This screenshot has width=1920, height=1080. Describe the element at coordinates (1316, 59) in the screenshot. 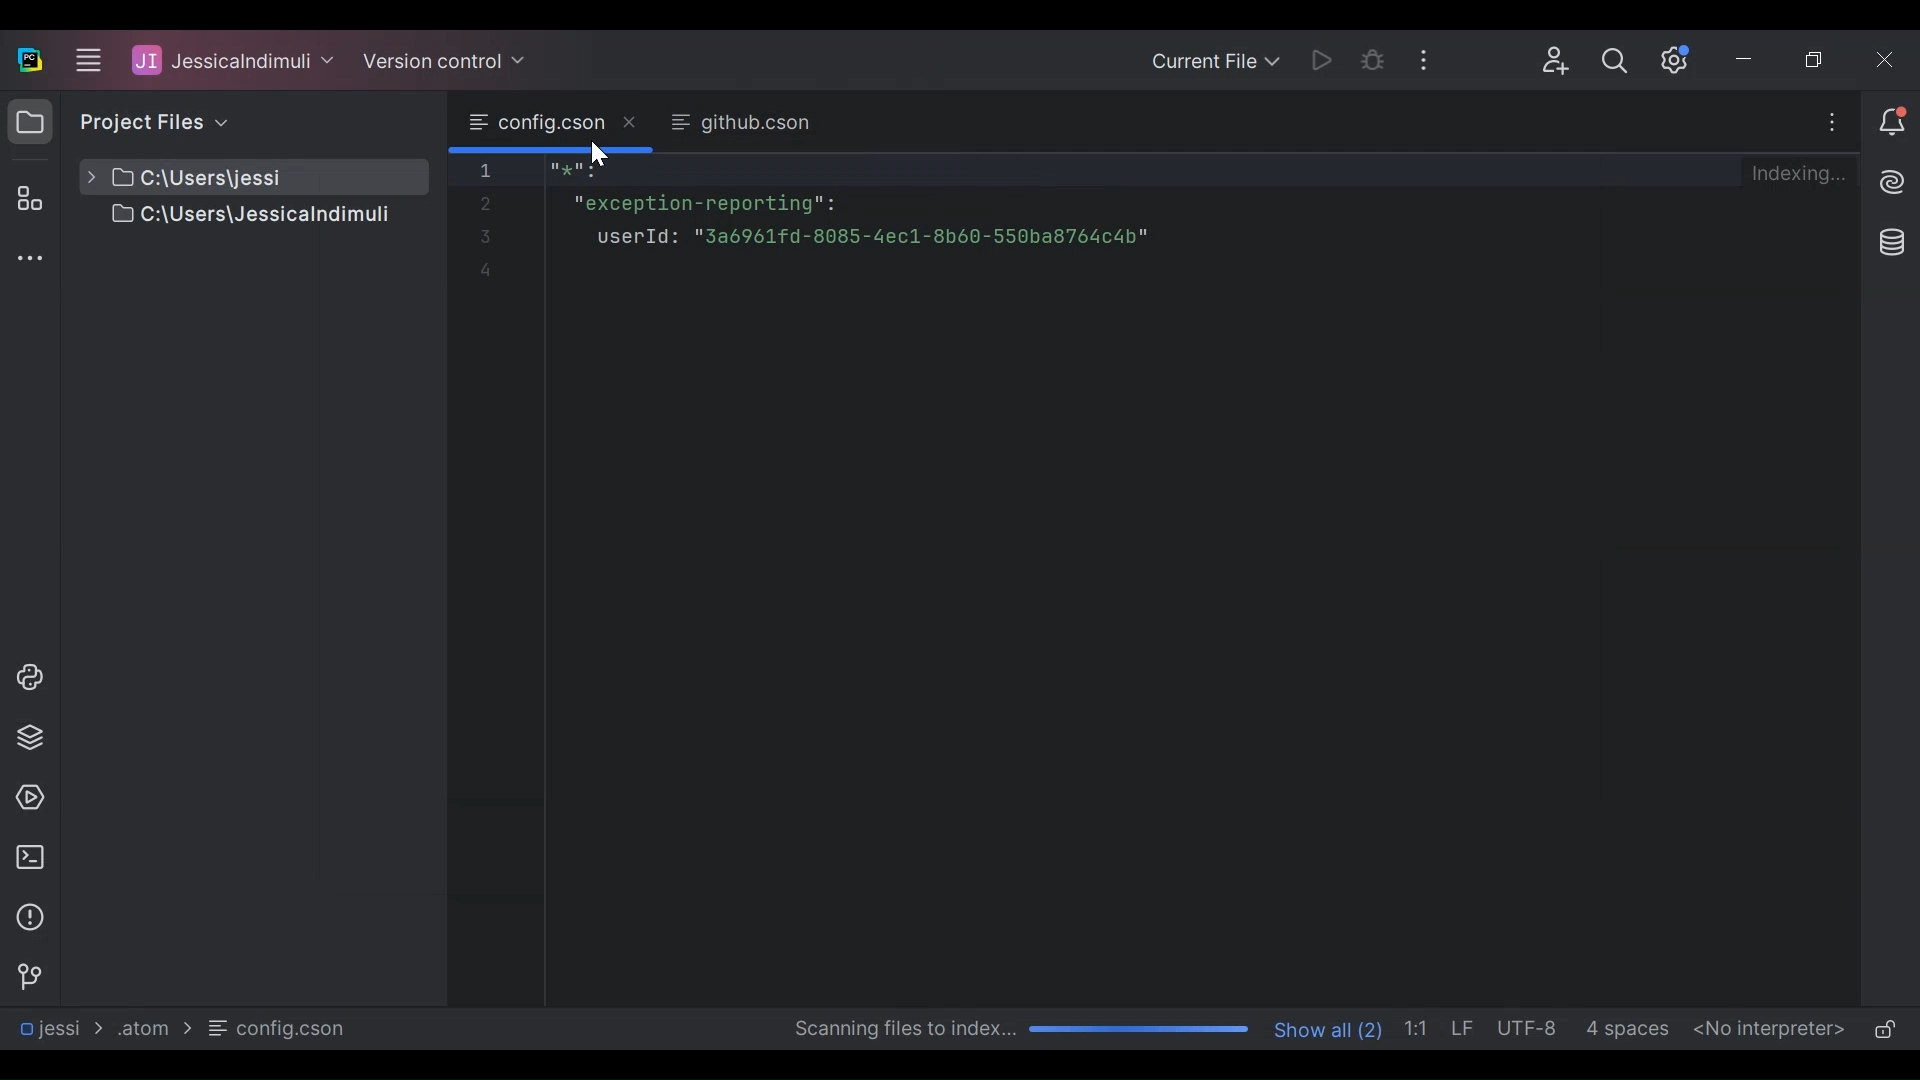

I see `Run` at that location.